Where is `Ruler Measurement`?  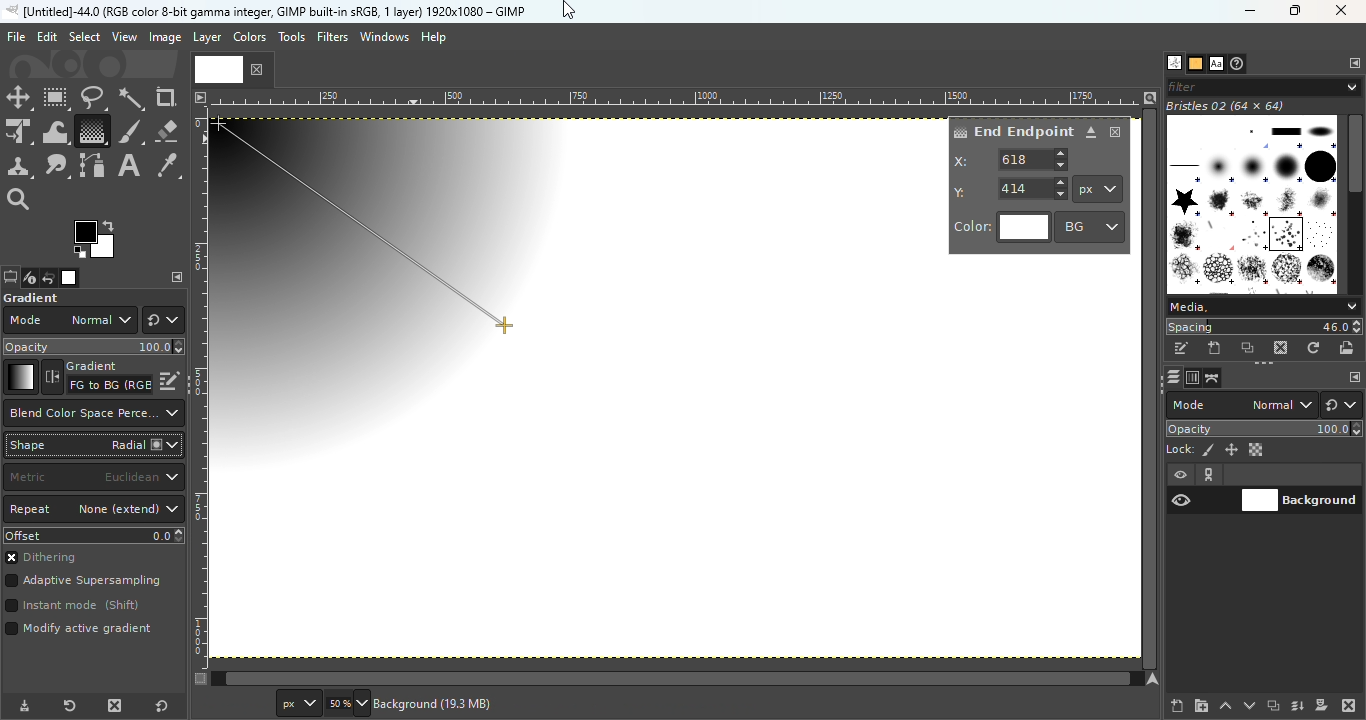
Ruler Measurement is located at coordinates (677, 97).